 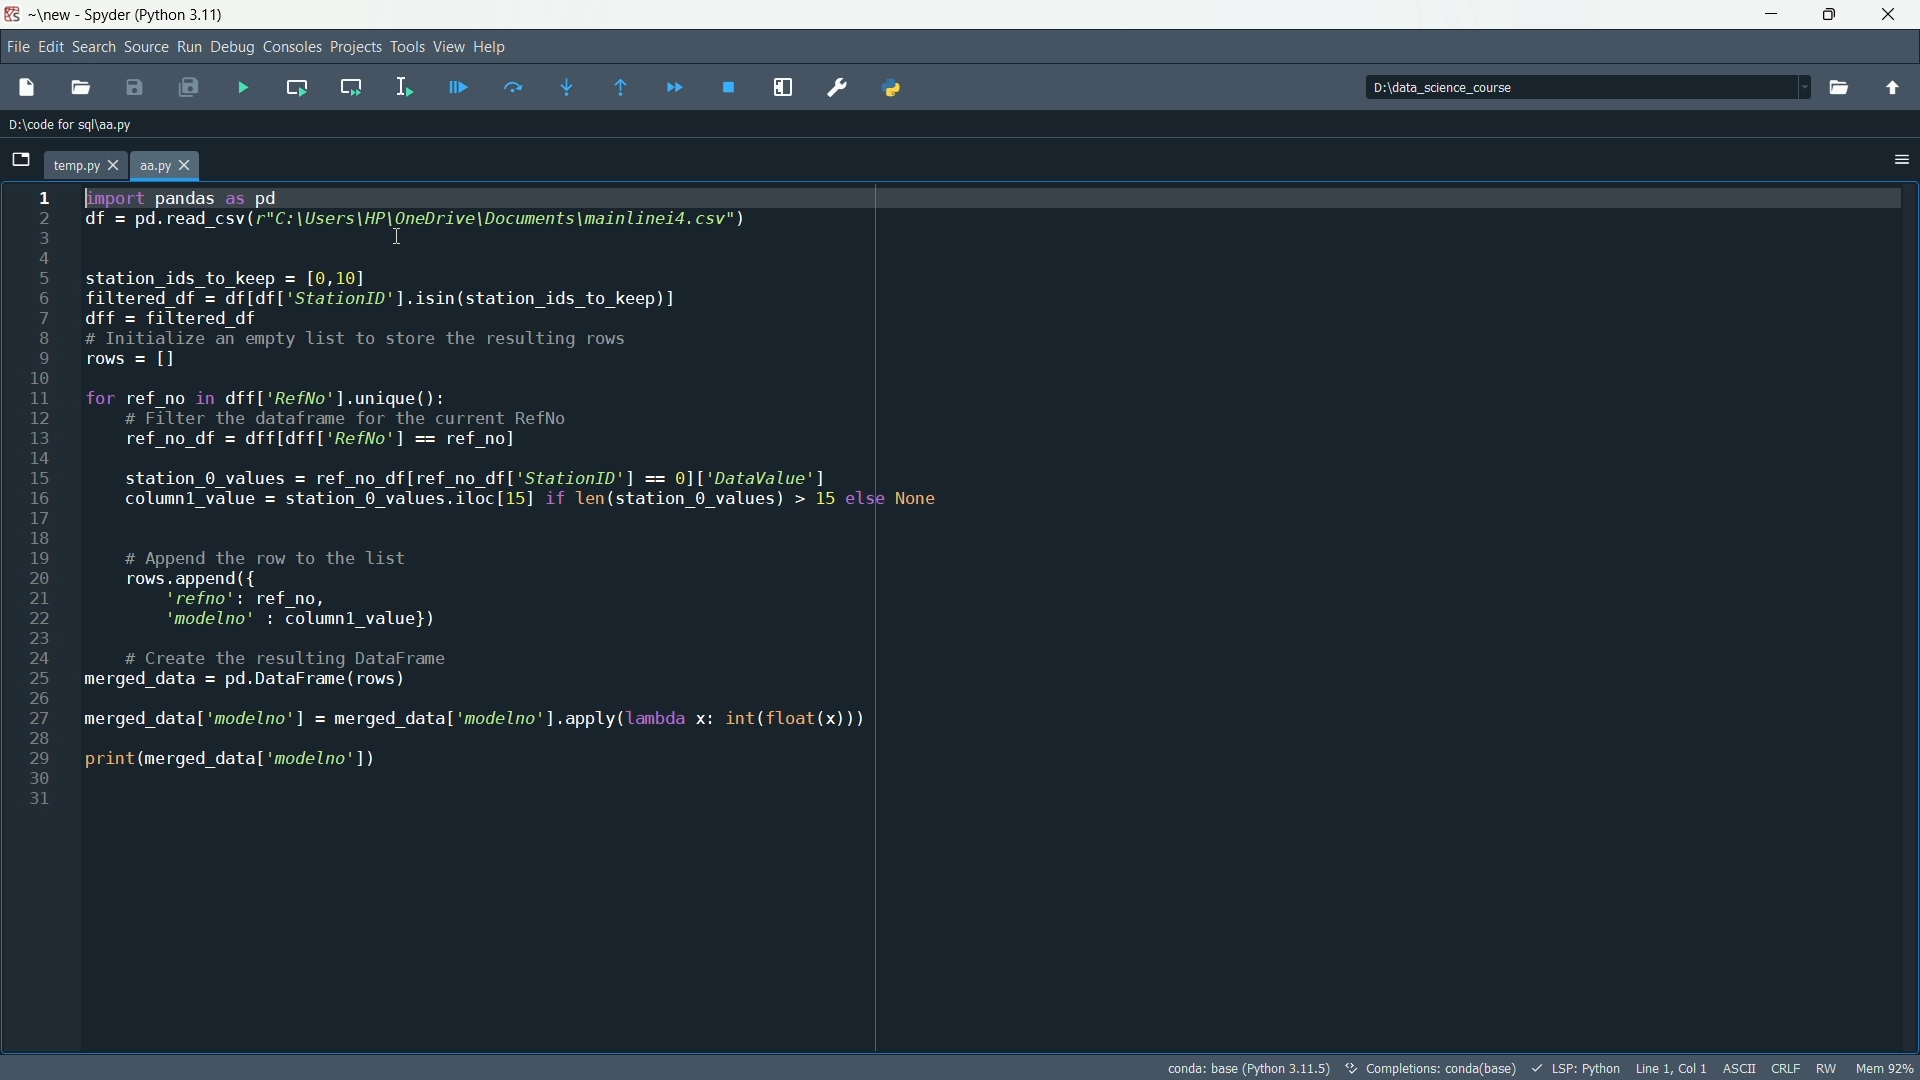 What do you see at coordinates (351, 87) in the screenshot?
I see `run current cell and go to the next one` at bounding box center [351, 87].